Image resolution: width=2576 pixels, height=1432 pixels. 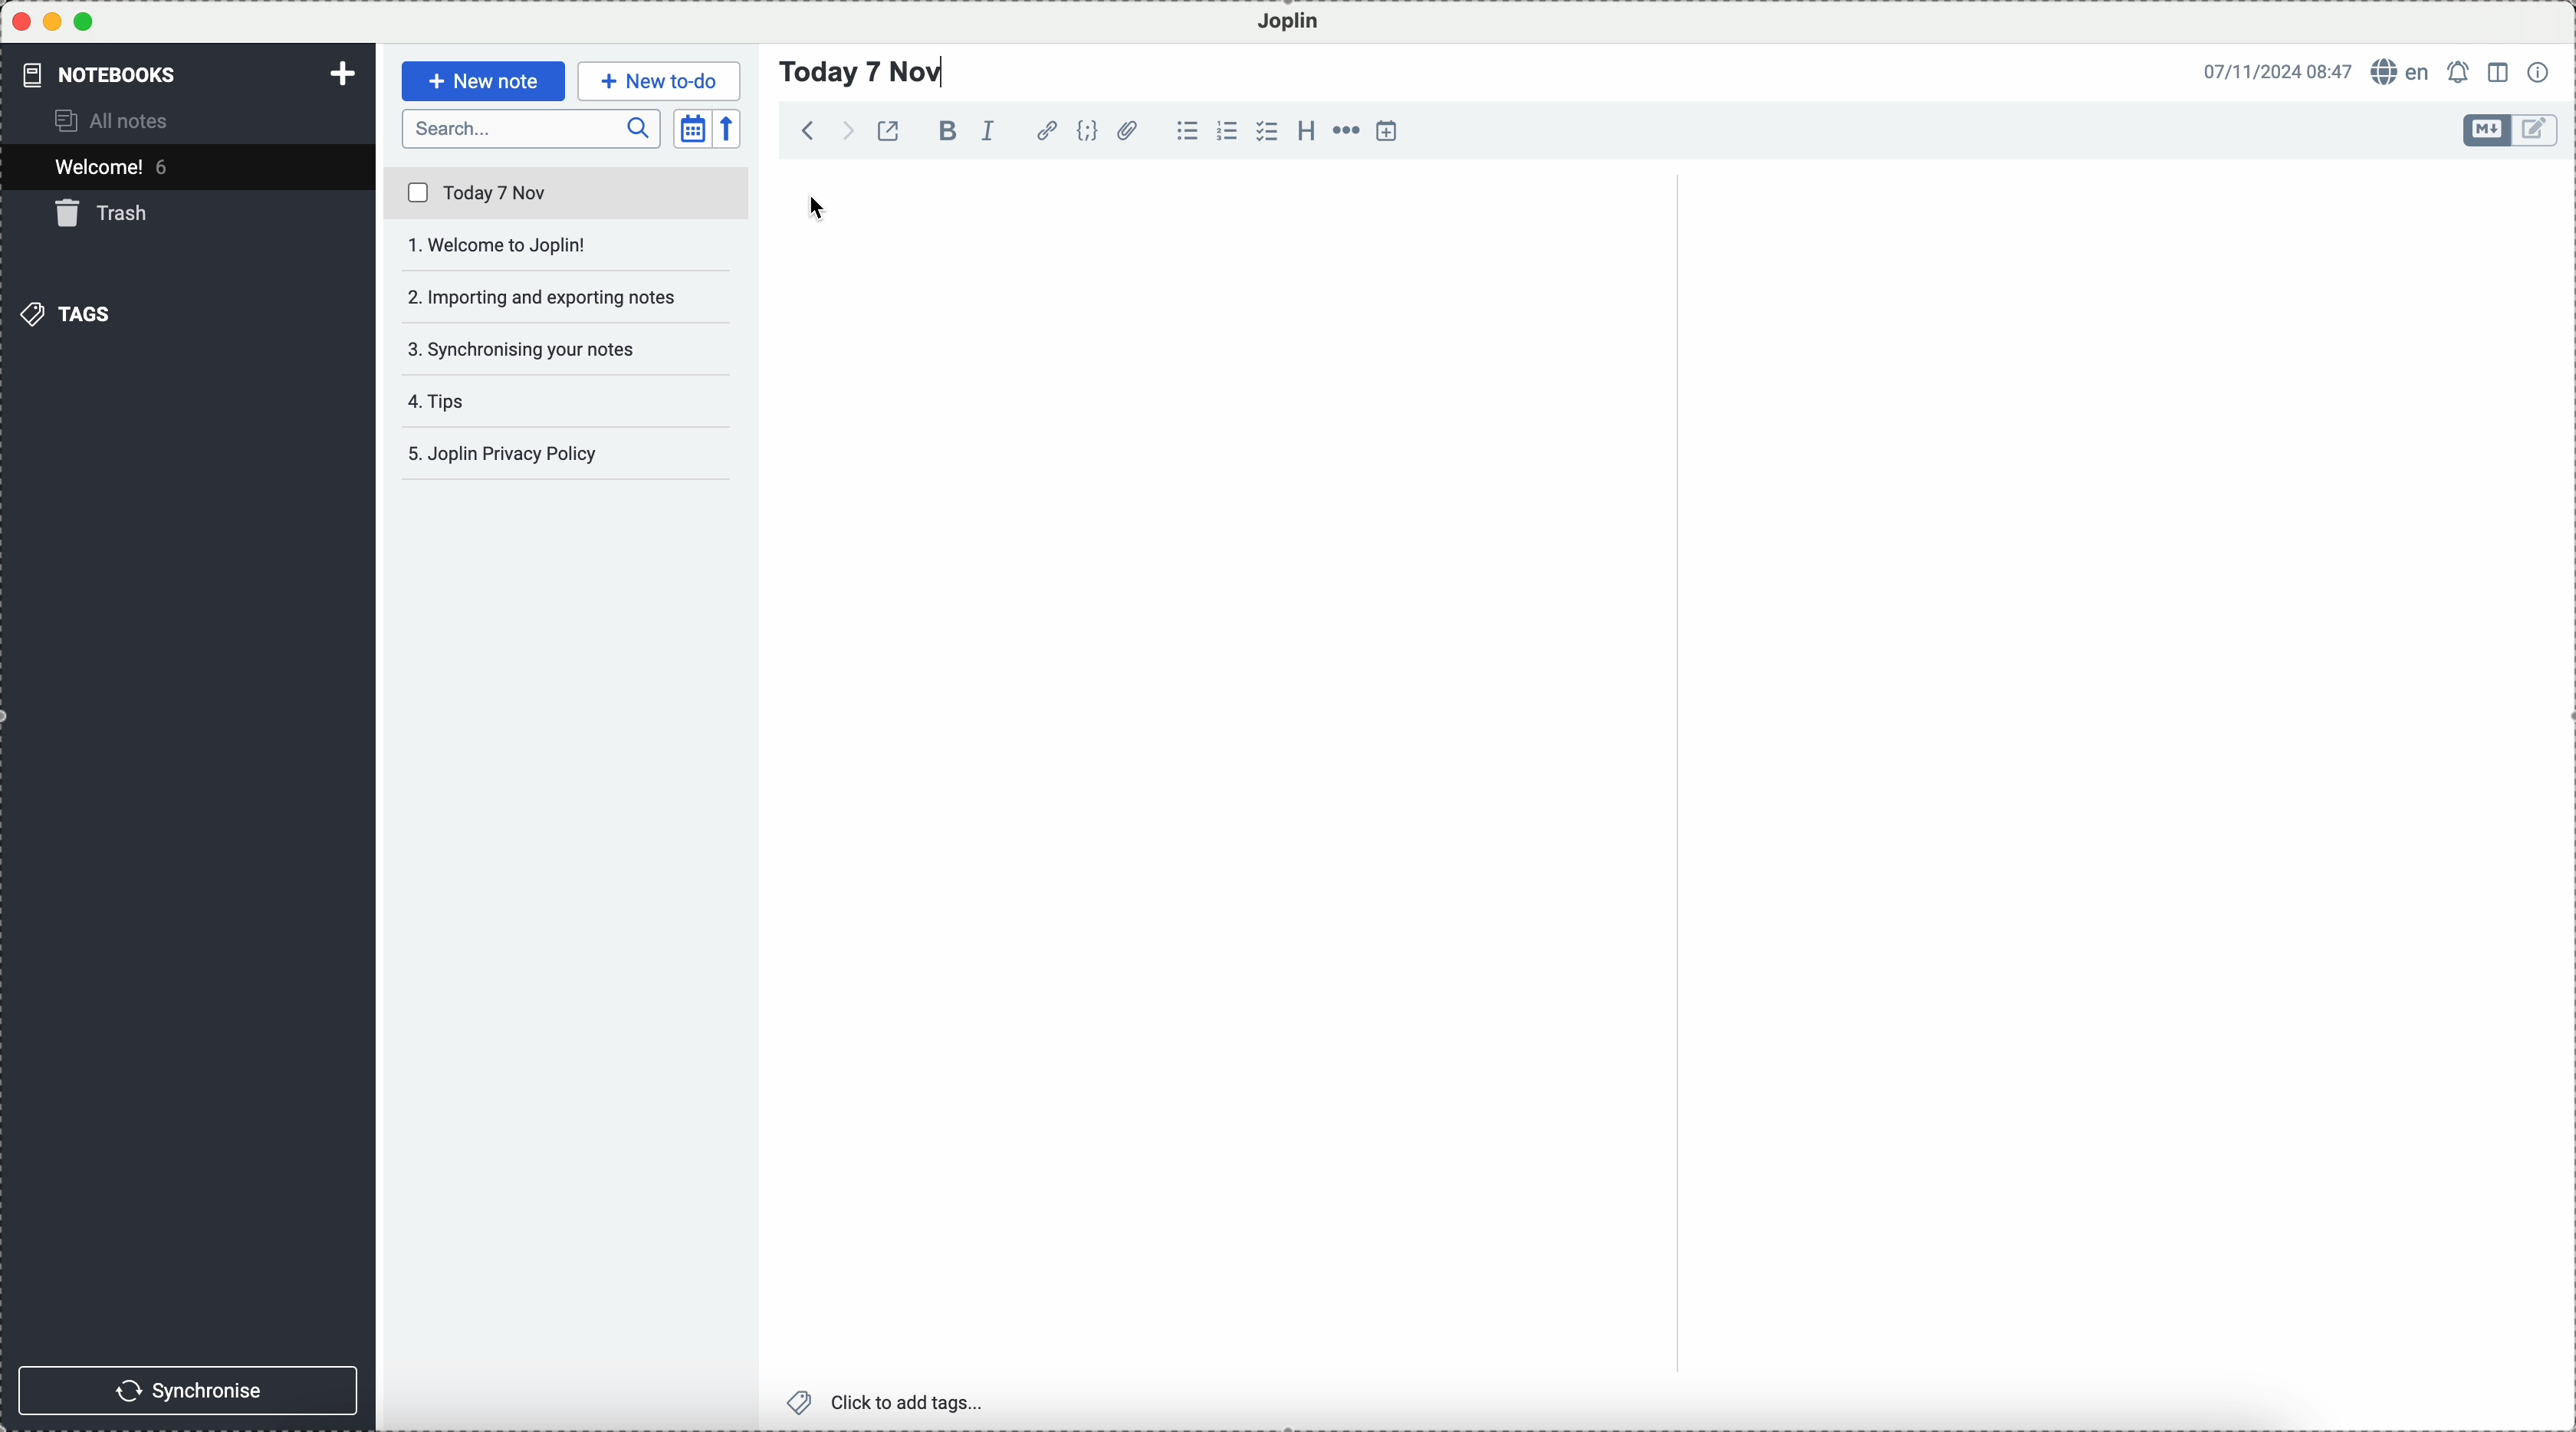 What do you see at coordinates (116, 74) in the screenshot?
I see `notebooks tab` at bounding box center [116, 74].